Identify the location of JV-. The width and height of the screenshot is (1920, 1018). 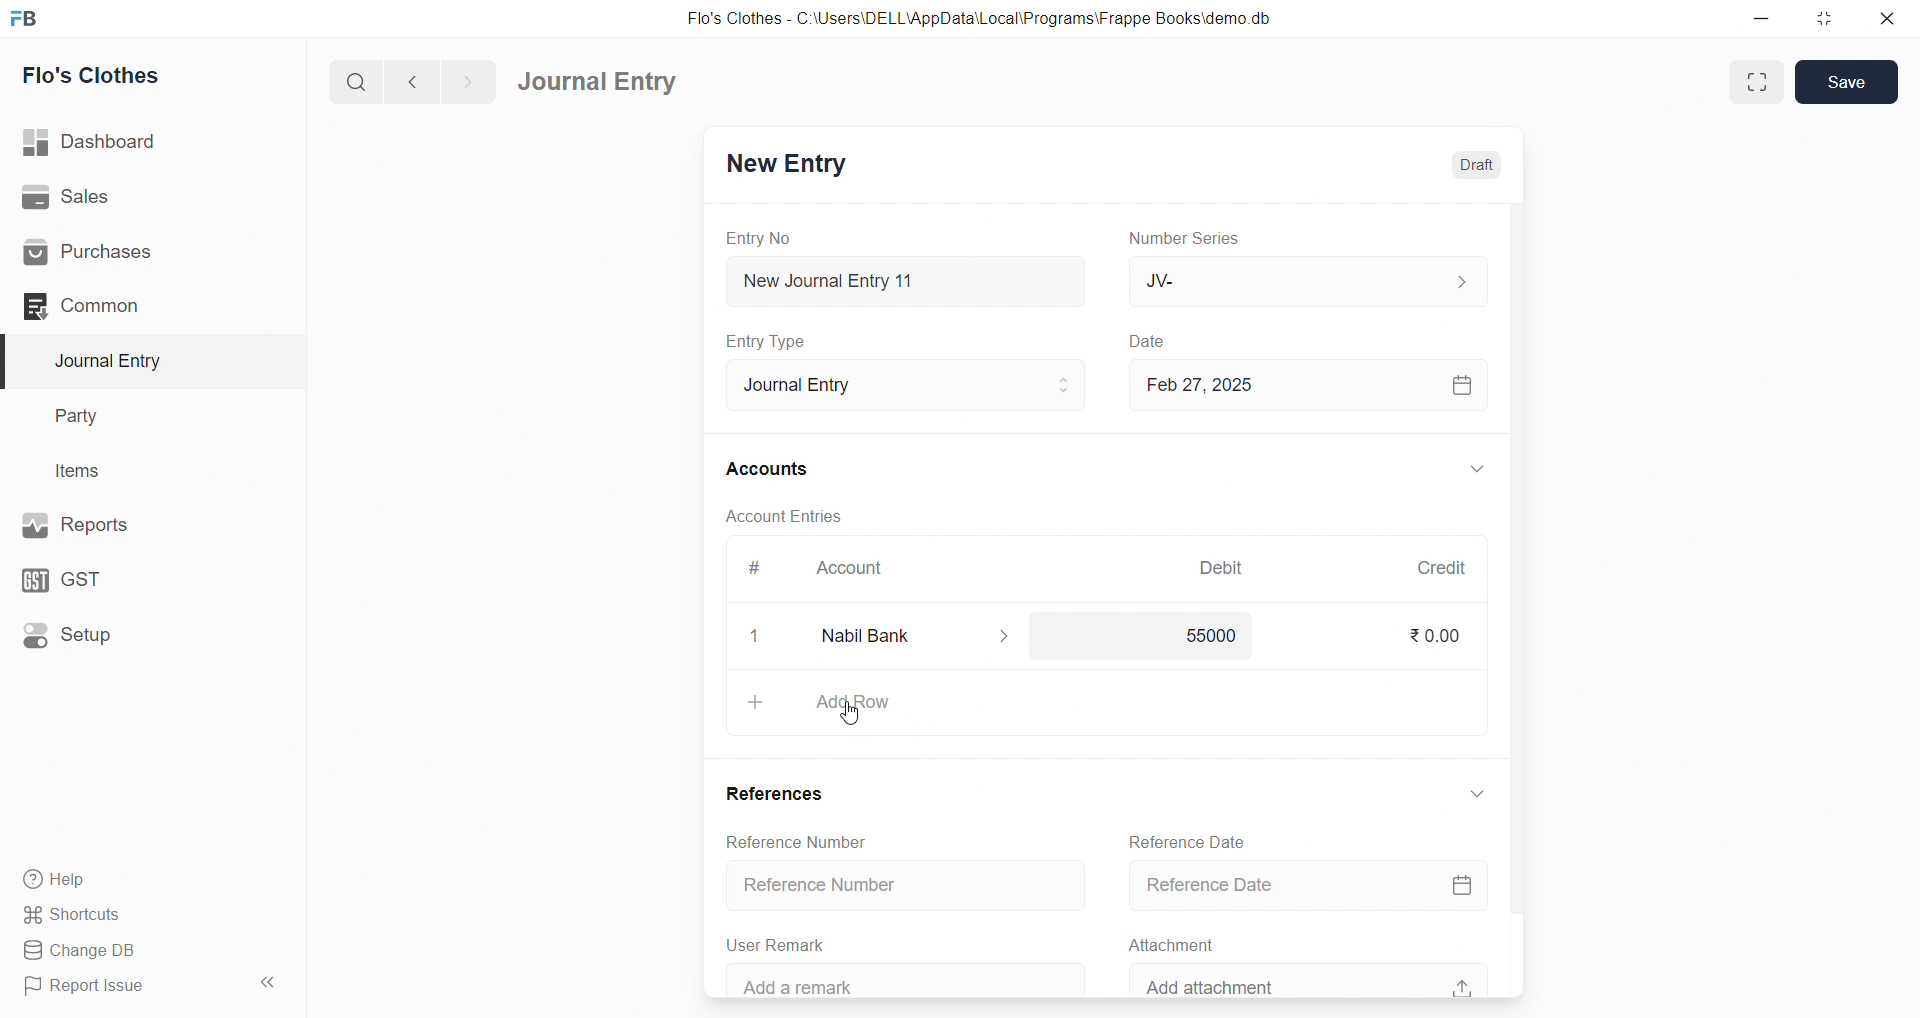
(1306, 278).